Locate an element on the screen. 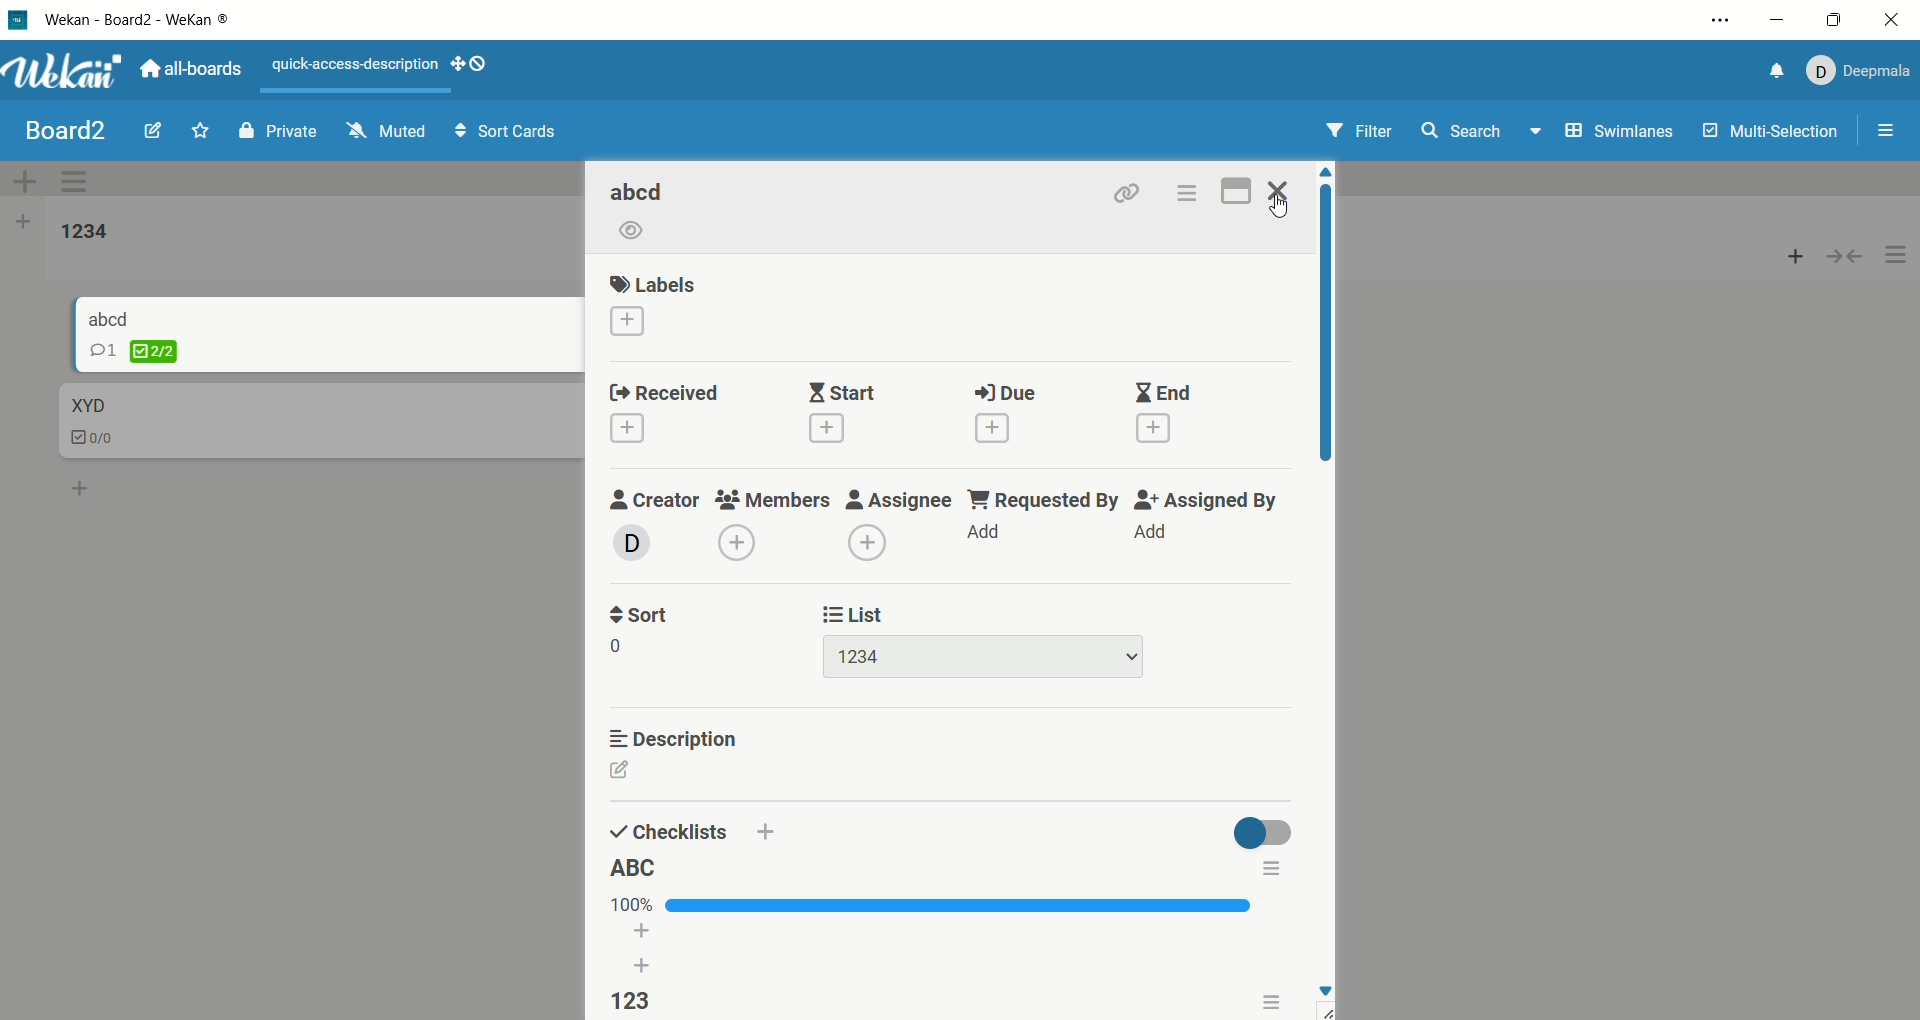 The width and height of the screenshot is (1920, 1020). swimlane actions is located at coordinates (80, 180).